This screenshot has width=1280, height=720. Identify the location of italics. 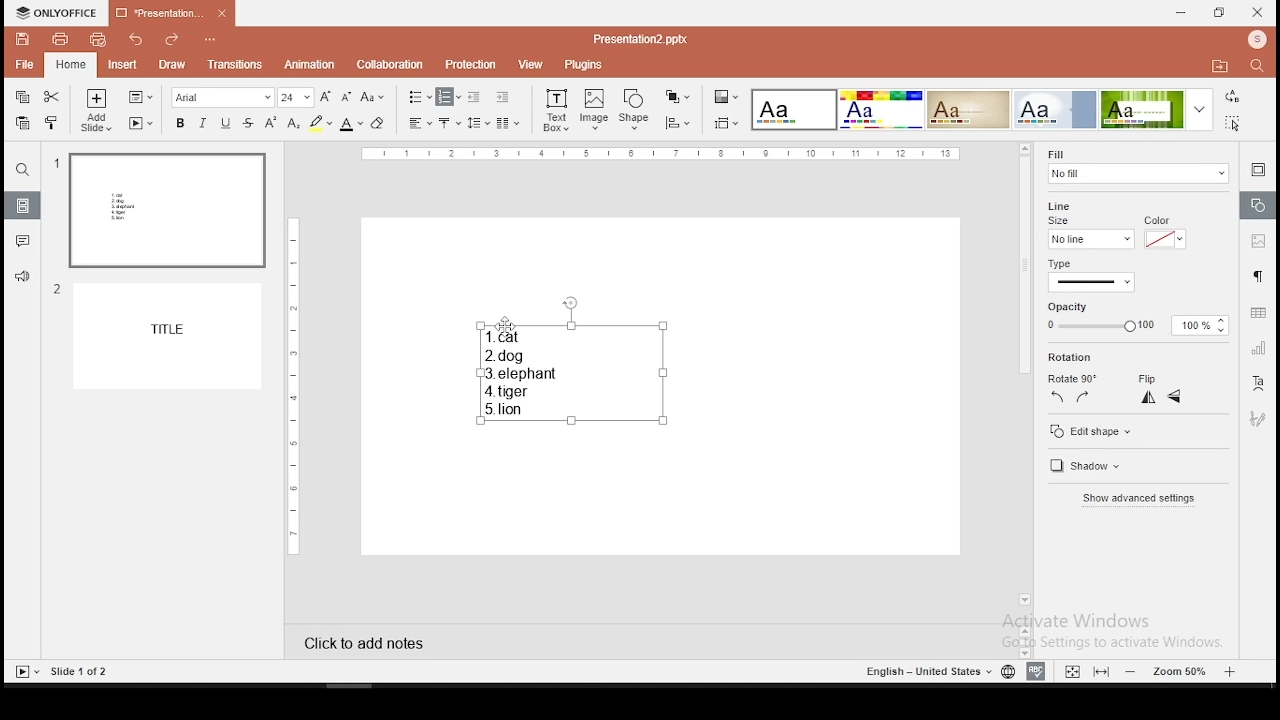
(203, 122).